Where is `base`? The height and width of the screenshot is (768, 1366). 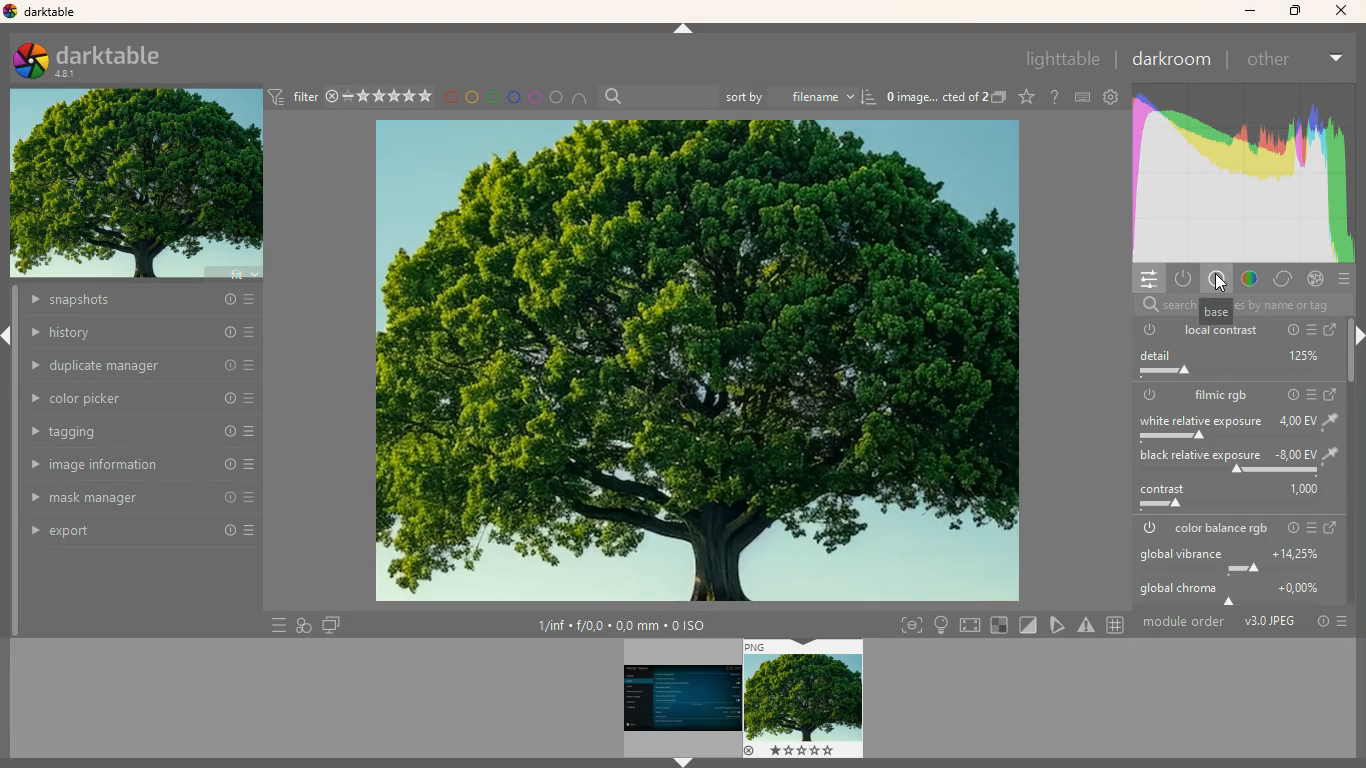
base is located at coordinates (1218, 312).